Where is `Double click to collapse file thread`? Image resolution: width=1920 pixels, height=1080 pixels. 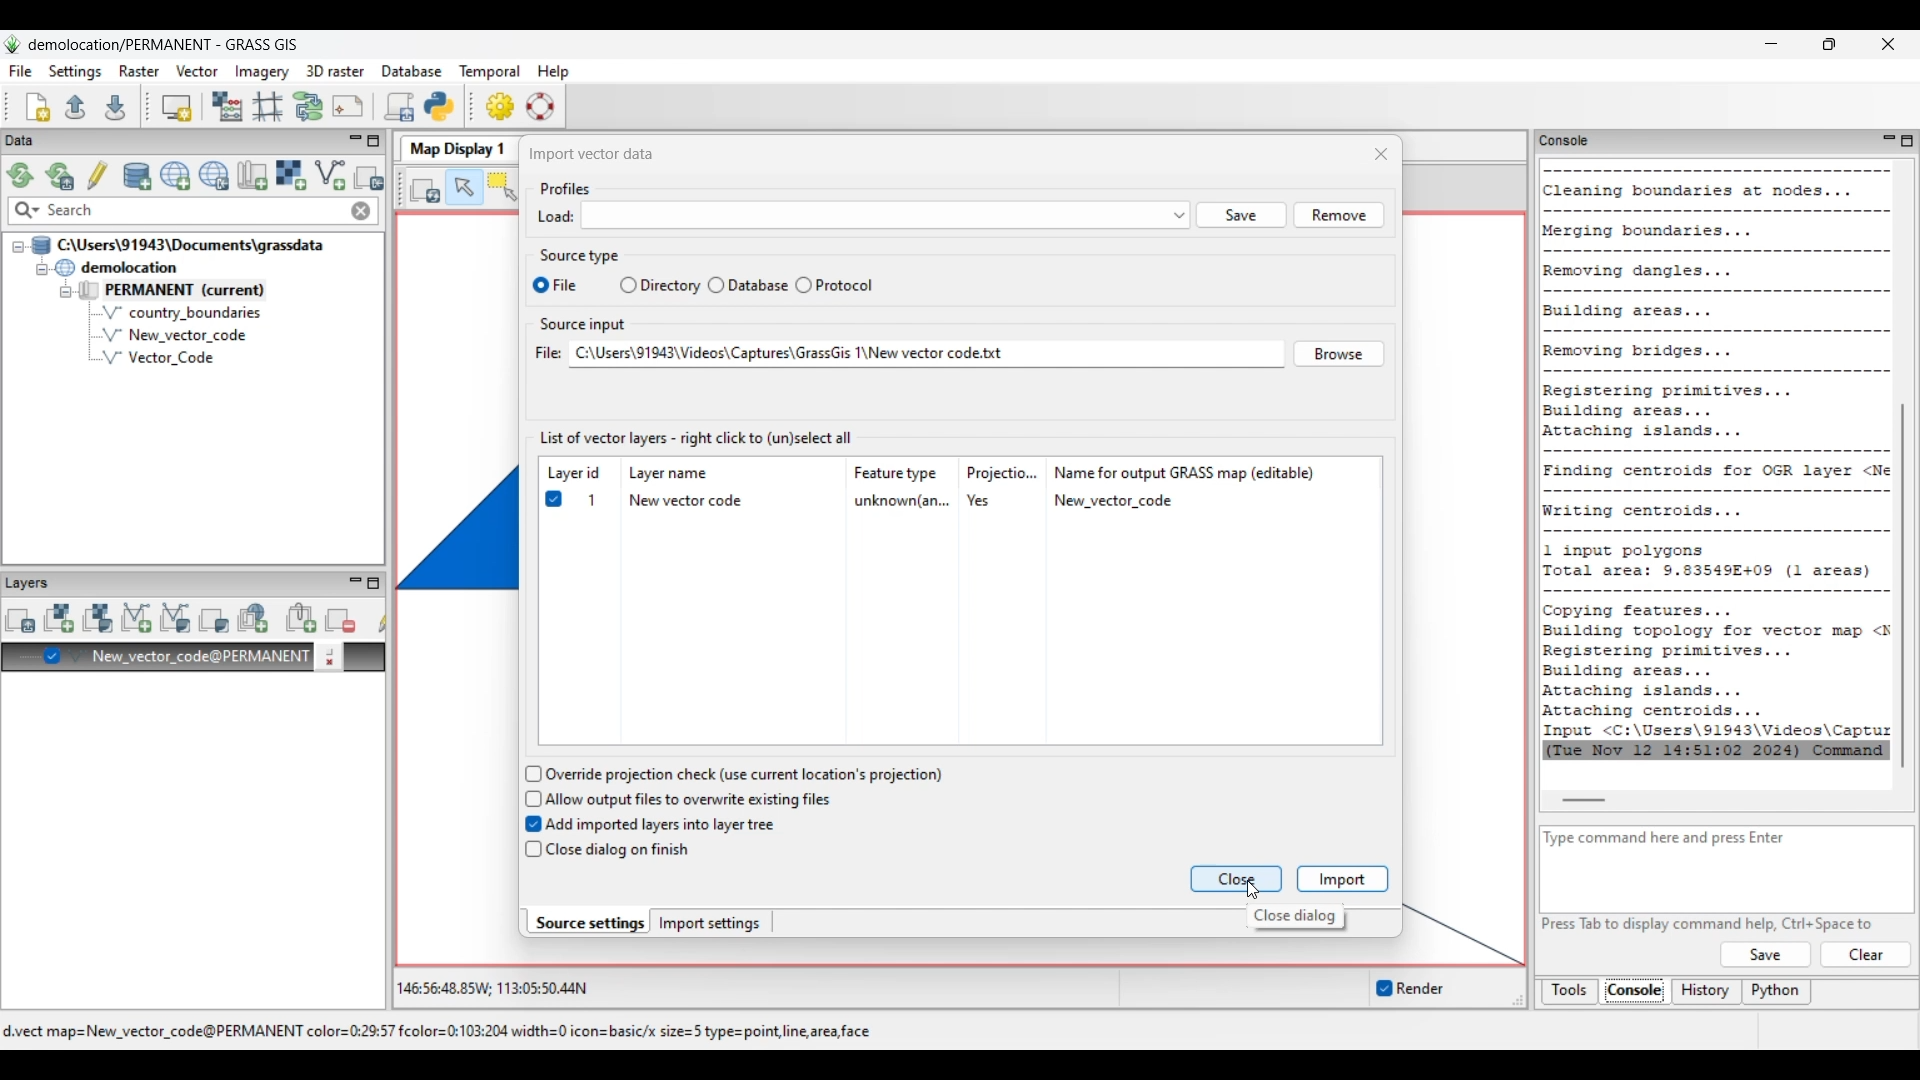
Double click to collapse file thread is located at coordinates (178, 245).